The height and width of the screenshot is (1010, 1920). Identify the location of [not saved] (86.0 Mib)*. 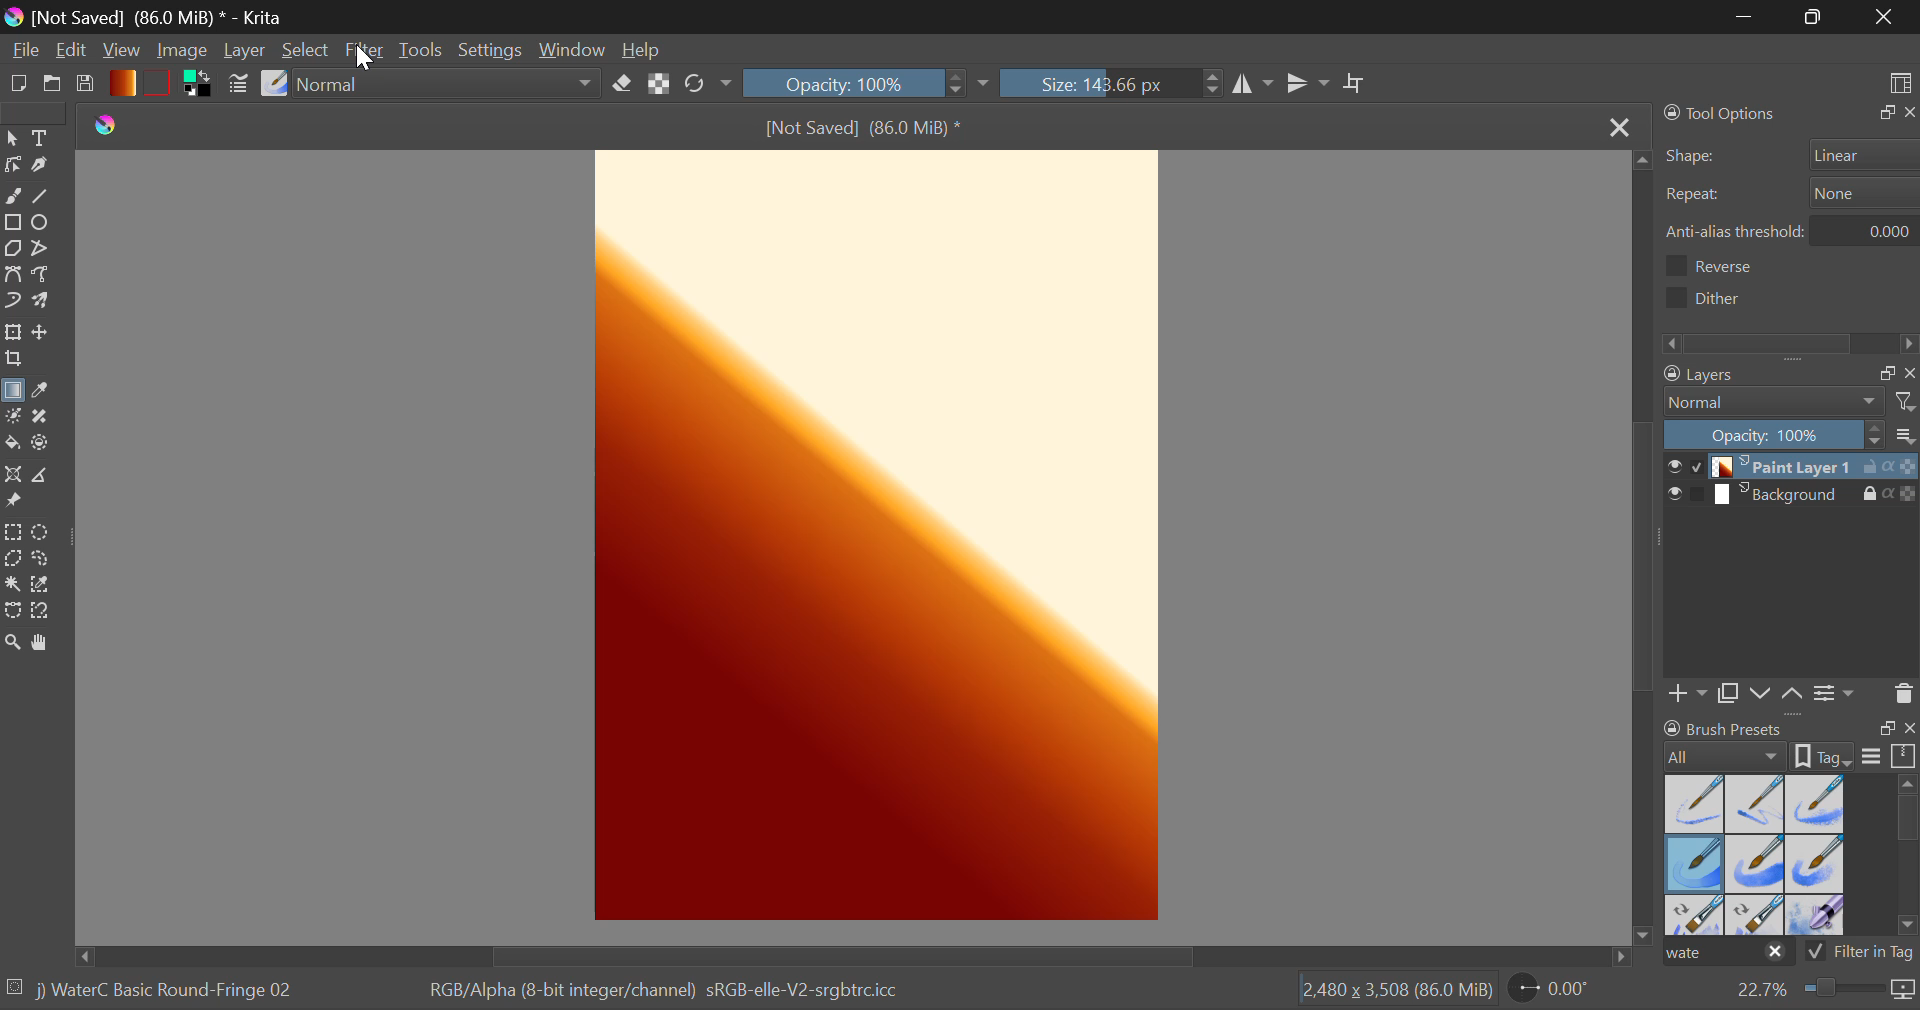
(866, 126).